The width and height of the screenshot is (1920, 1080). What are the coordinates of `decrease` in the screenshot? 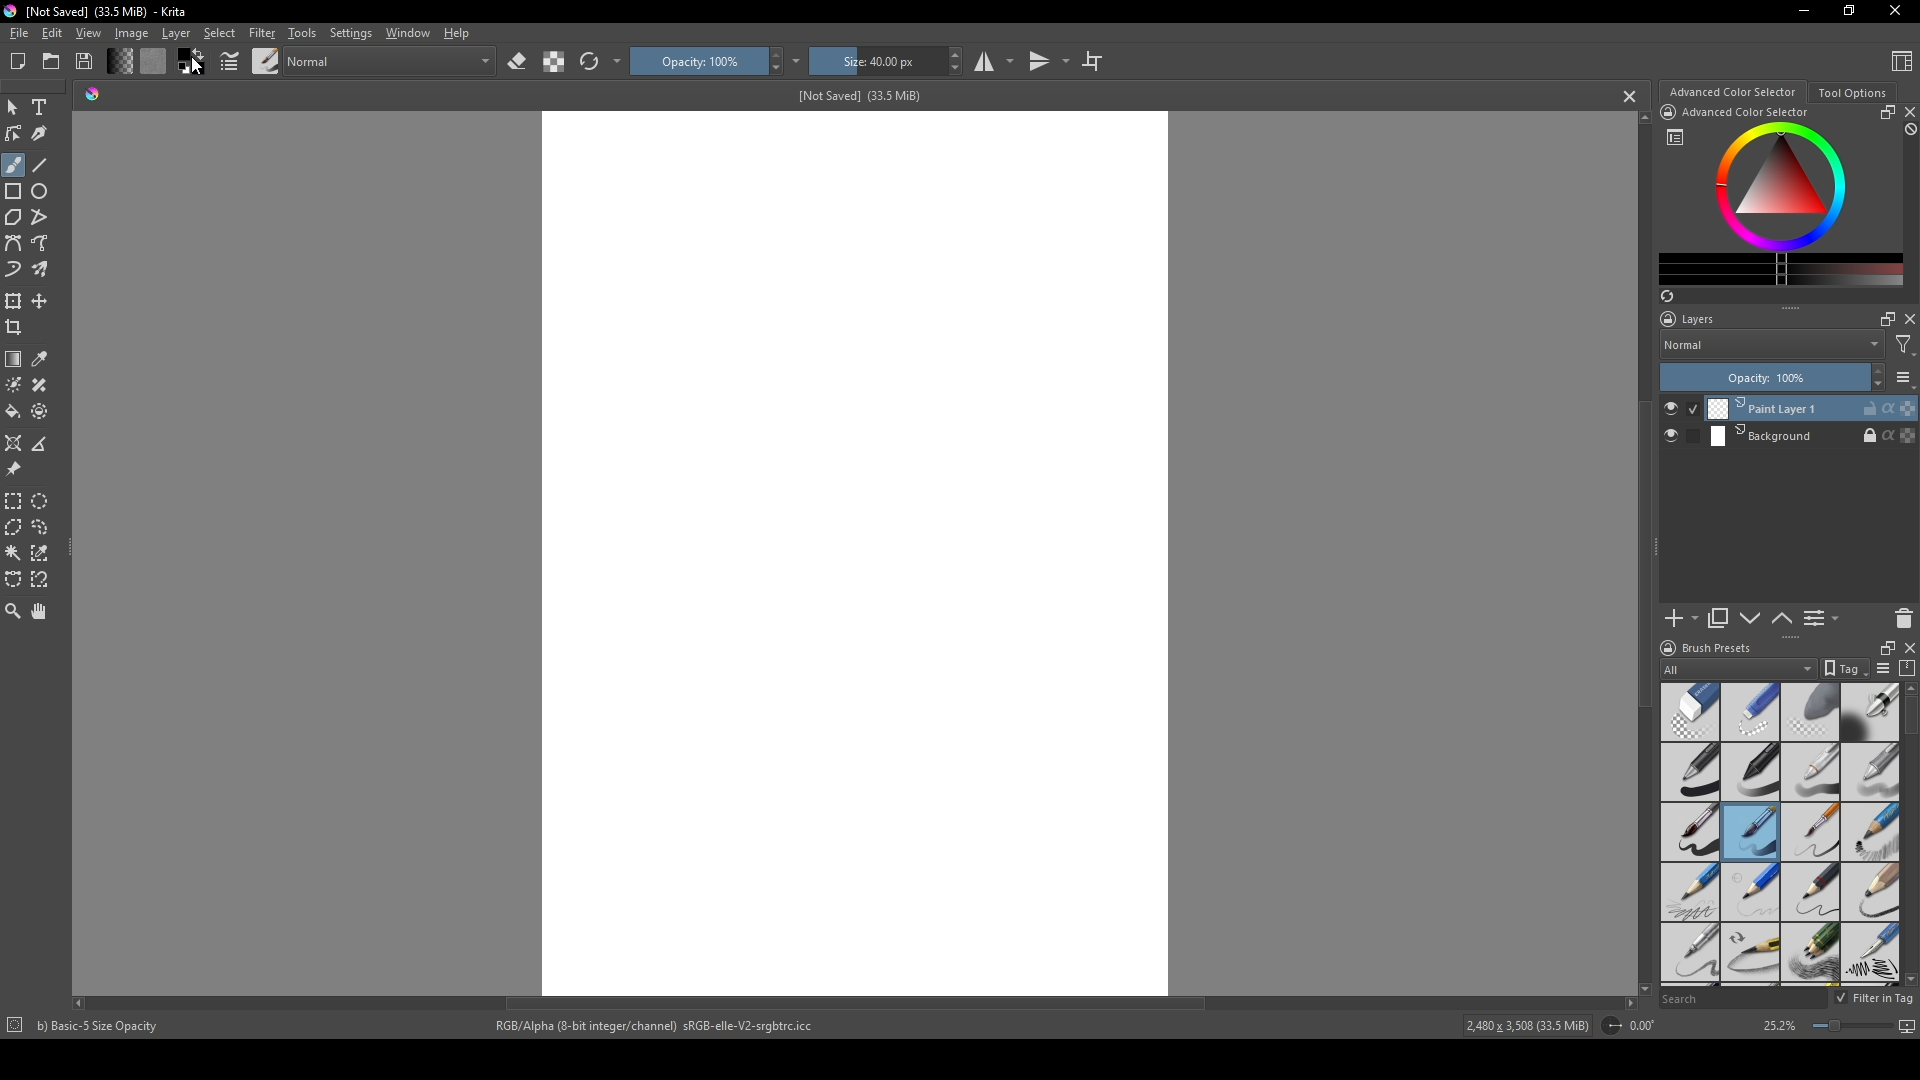 It's located at (1876, 386).